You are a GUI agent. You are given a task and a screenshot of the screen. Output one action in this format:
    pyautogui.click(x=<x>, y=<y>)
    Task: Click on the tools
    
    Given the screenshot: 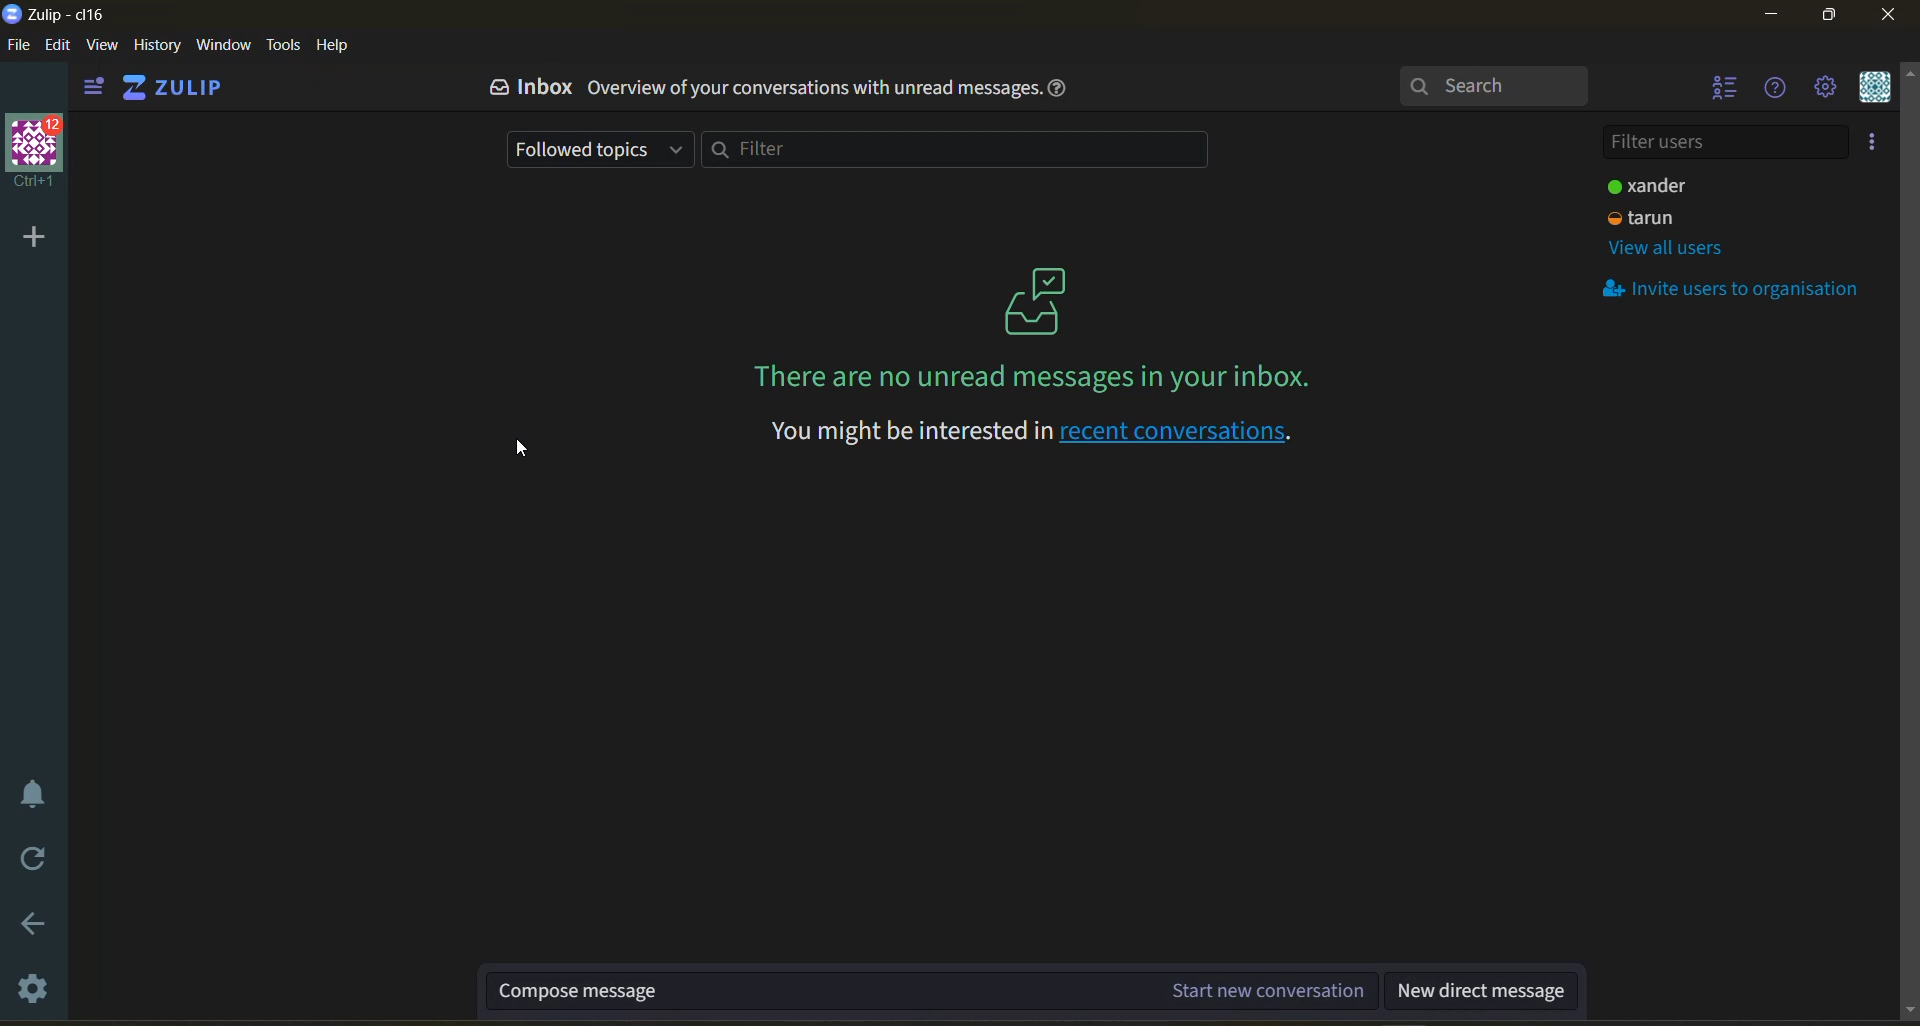 What is the action you would take?
    pyautogui.click(x=282, y=44)
    